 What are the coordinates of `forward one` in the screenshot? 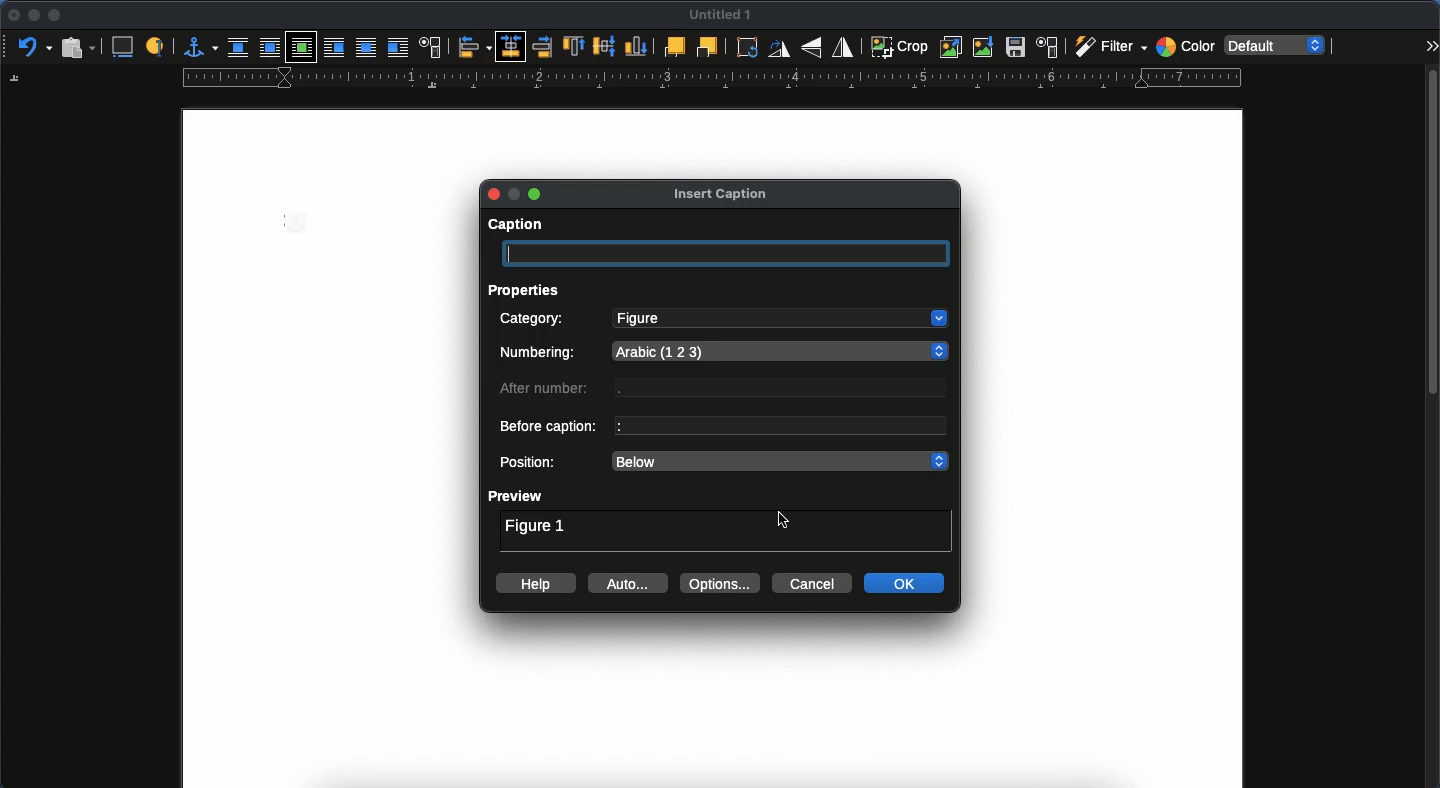 It's located at (673, 48).